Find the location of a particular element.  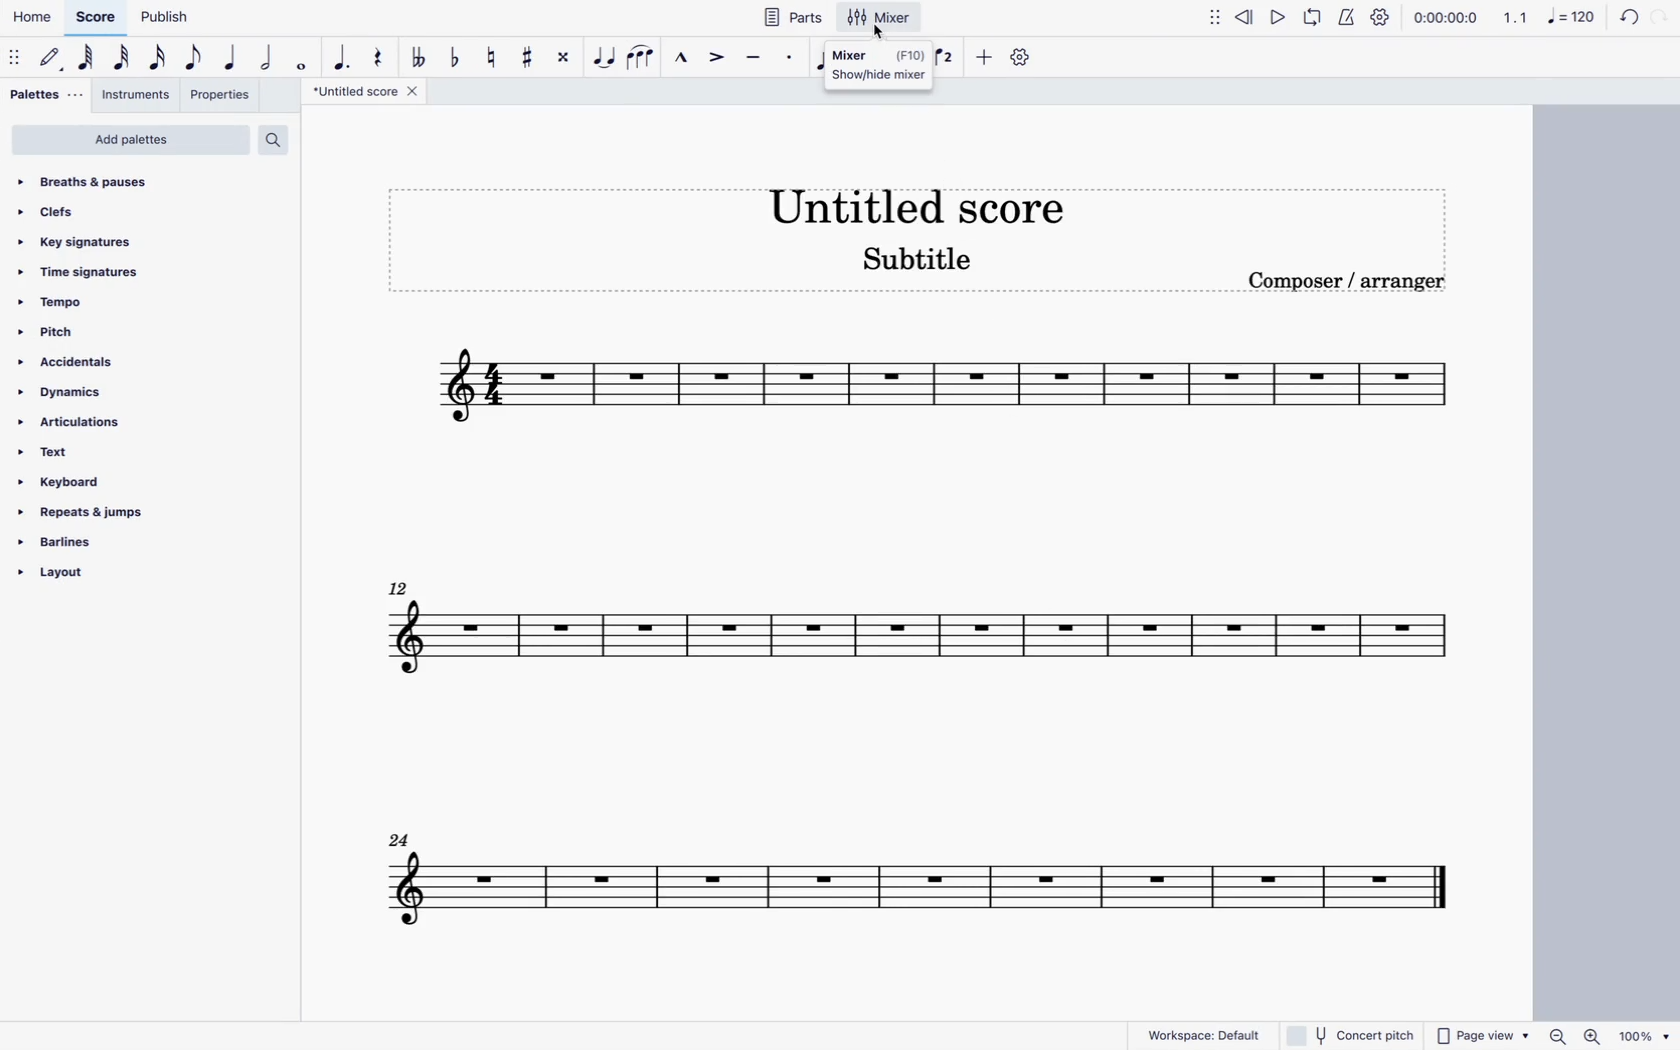

64th note is located at coordinates (88, 58).